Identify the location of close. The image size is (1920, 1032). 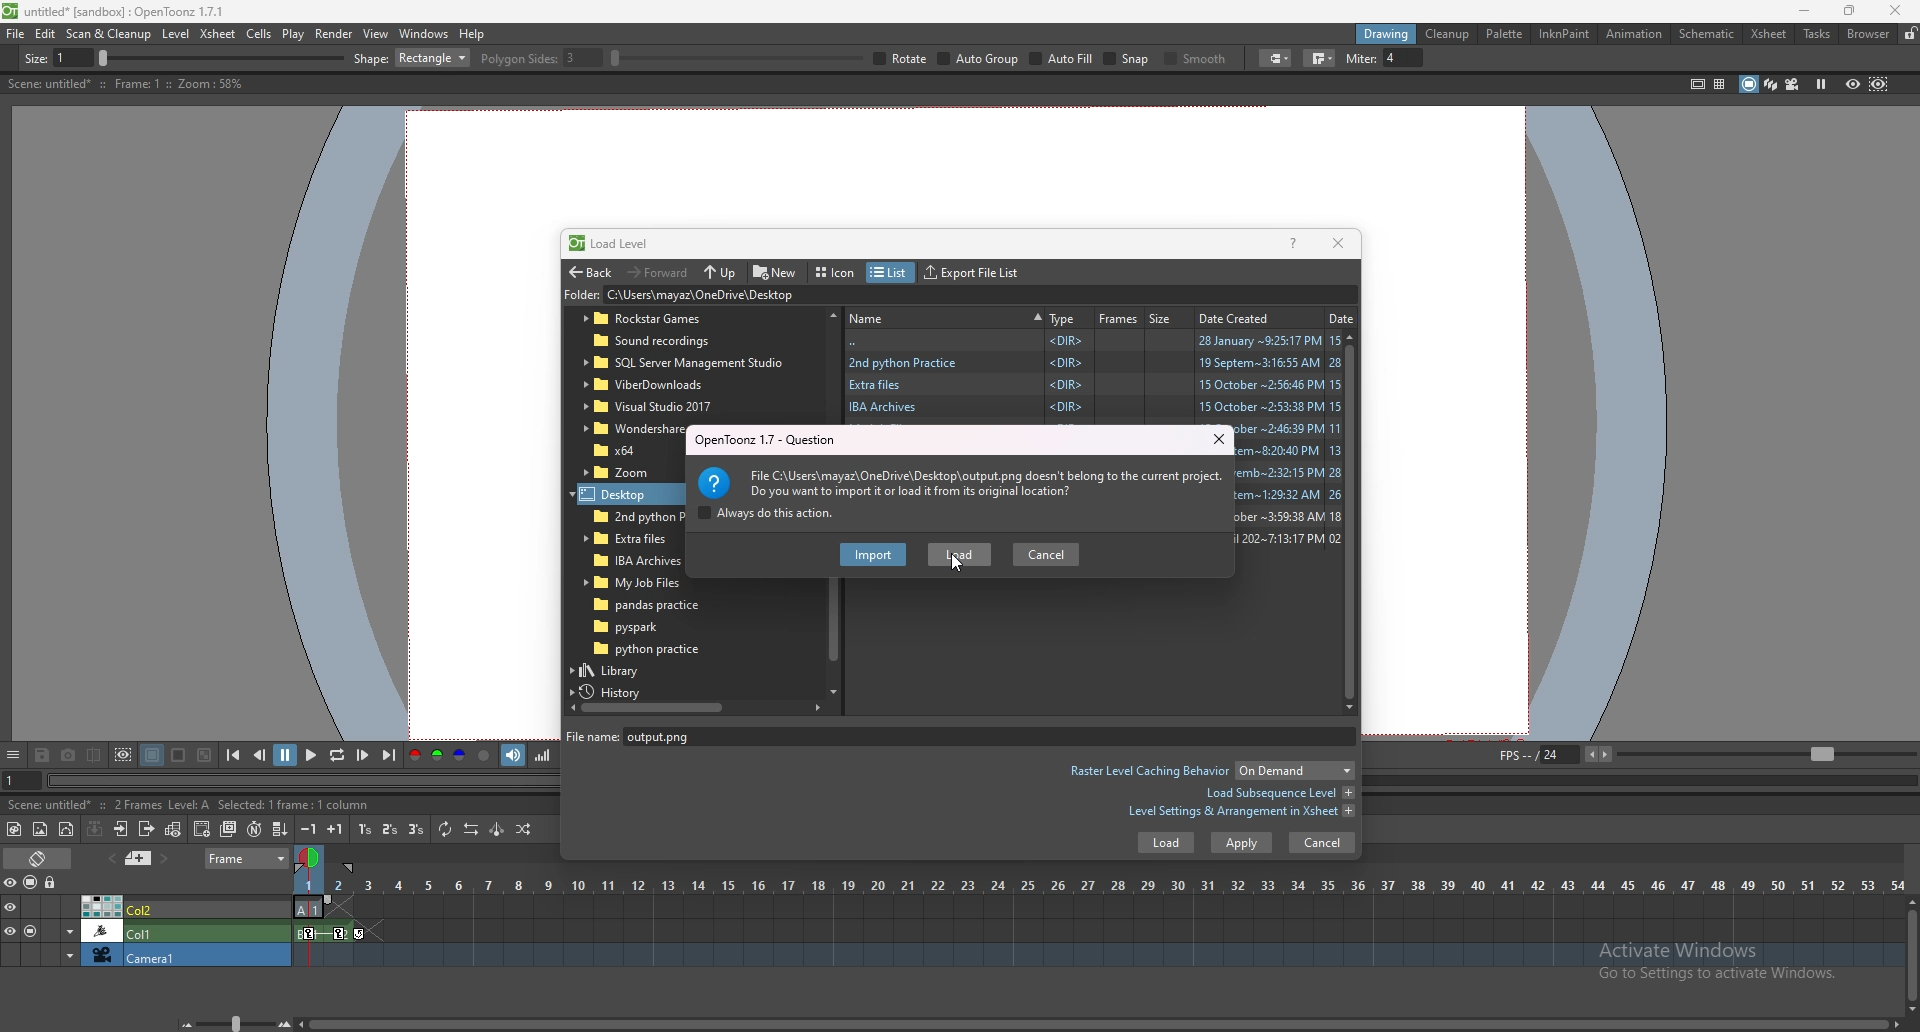
(1892, 10).